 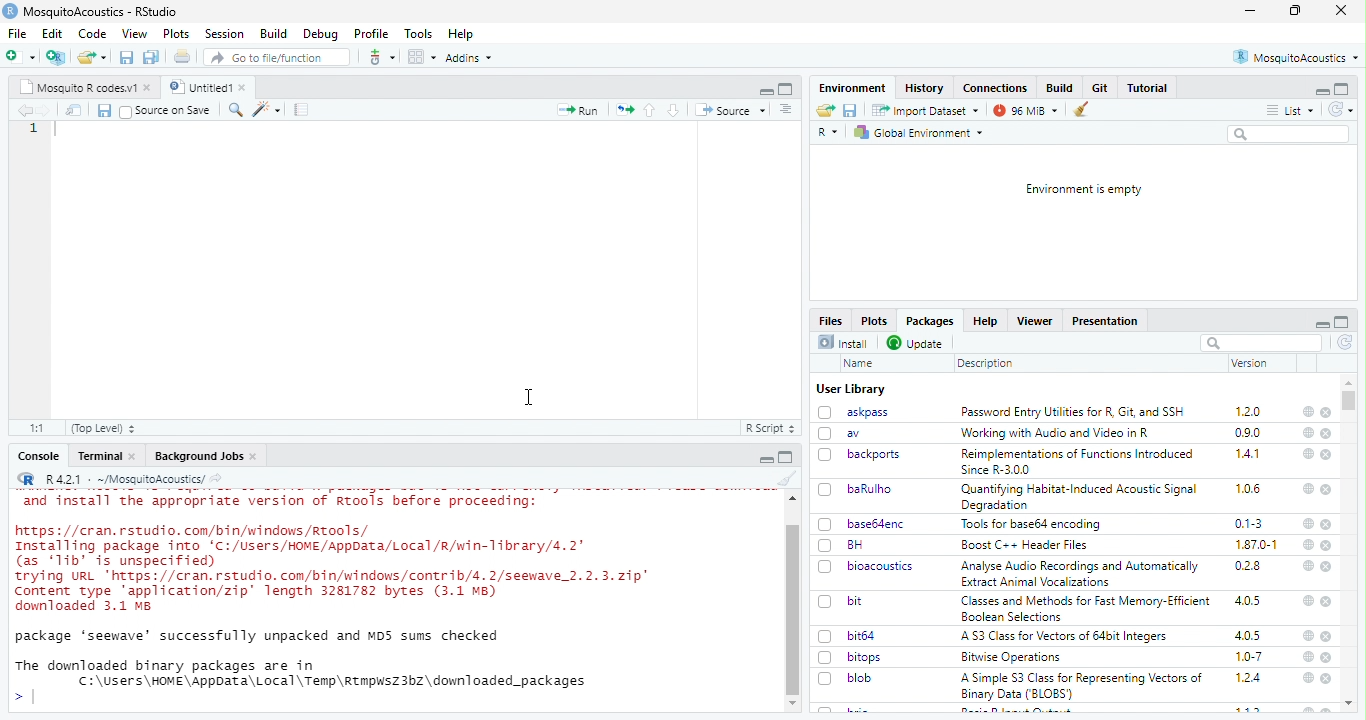 What do you see at coordinates (1327, 658) in the screenshot?
I see `close` at bounding box center [1327, 658].